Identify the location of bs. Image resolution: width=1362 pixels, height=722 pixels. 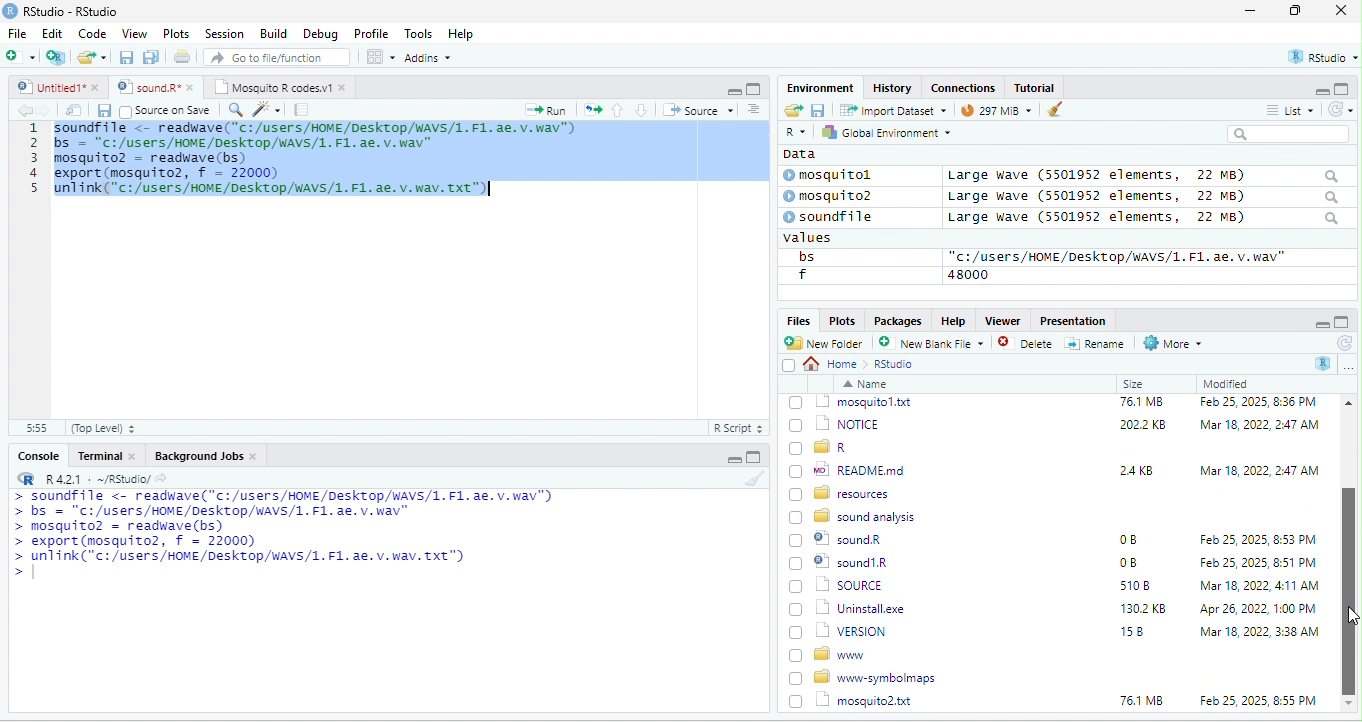
(803, 256).